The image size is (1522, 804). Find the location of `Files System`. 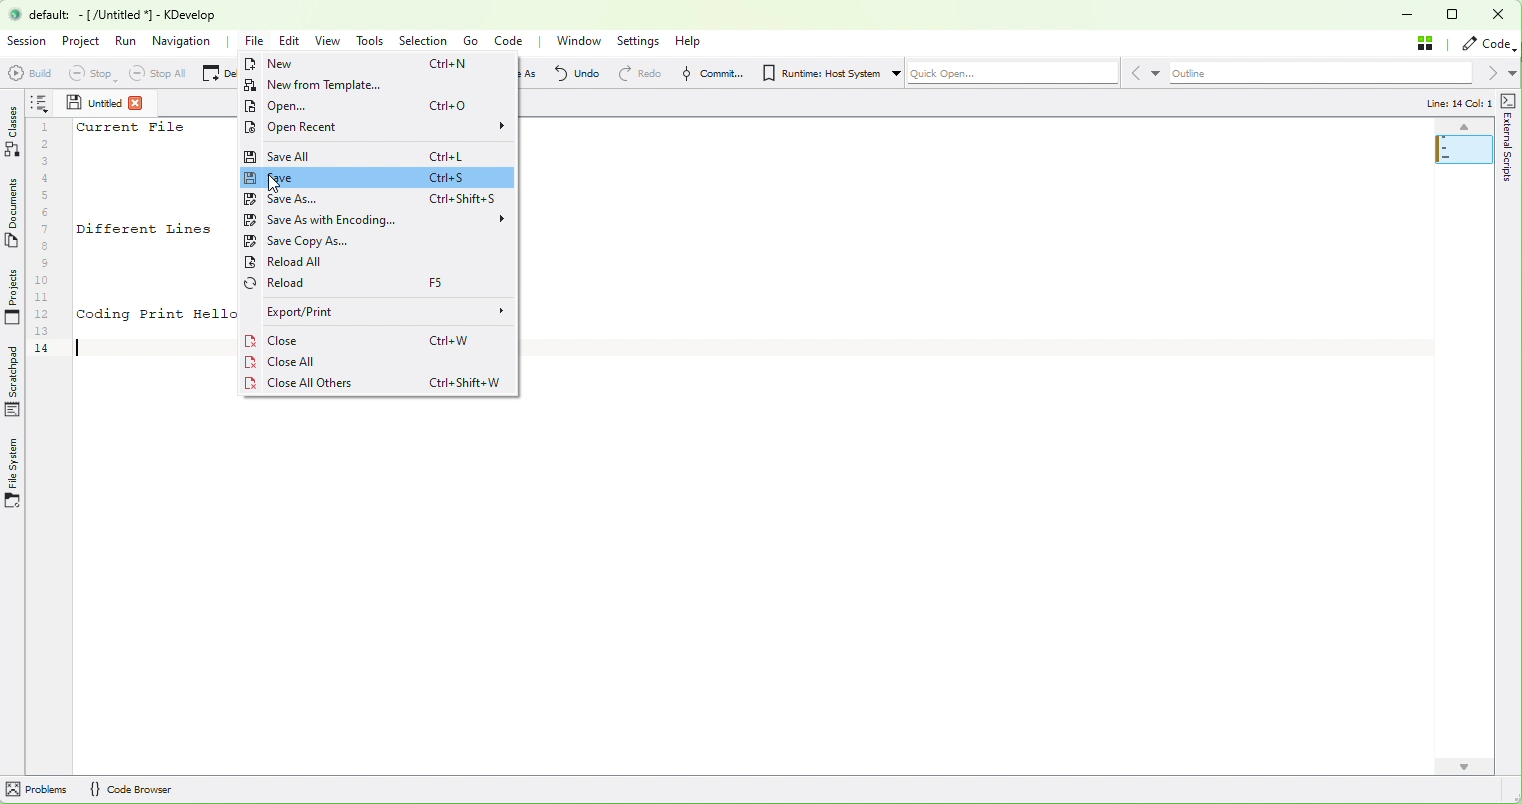

Files System is located at coordinates (14, 475).